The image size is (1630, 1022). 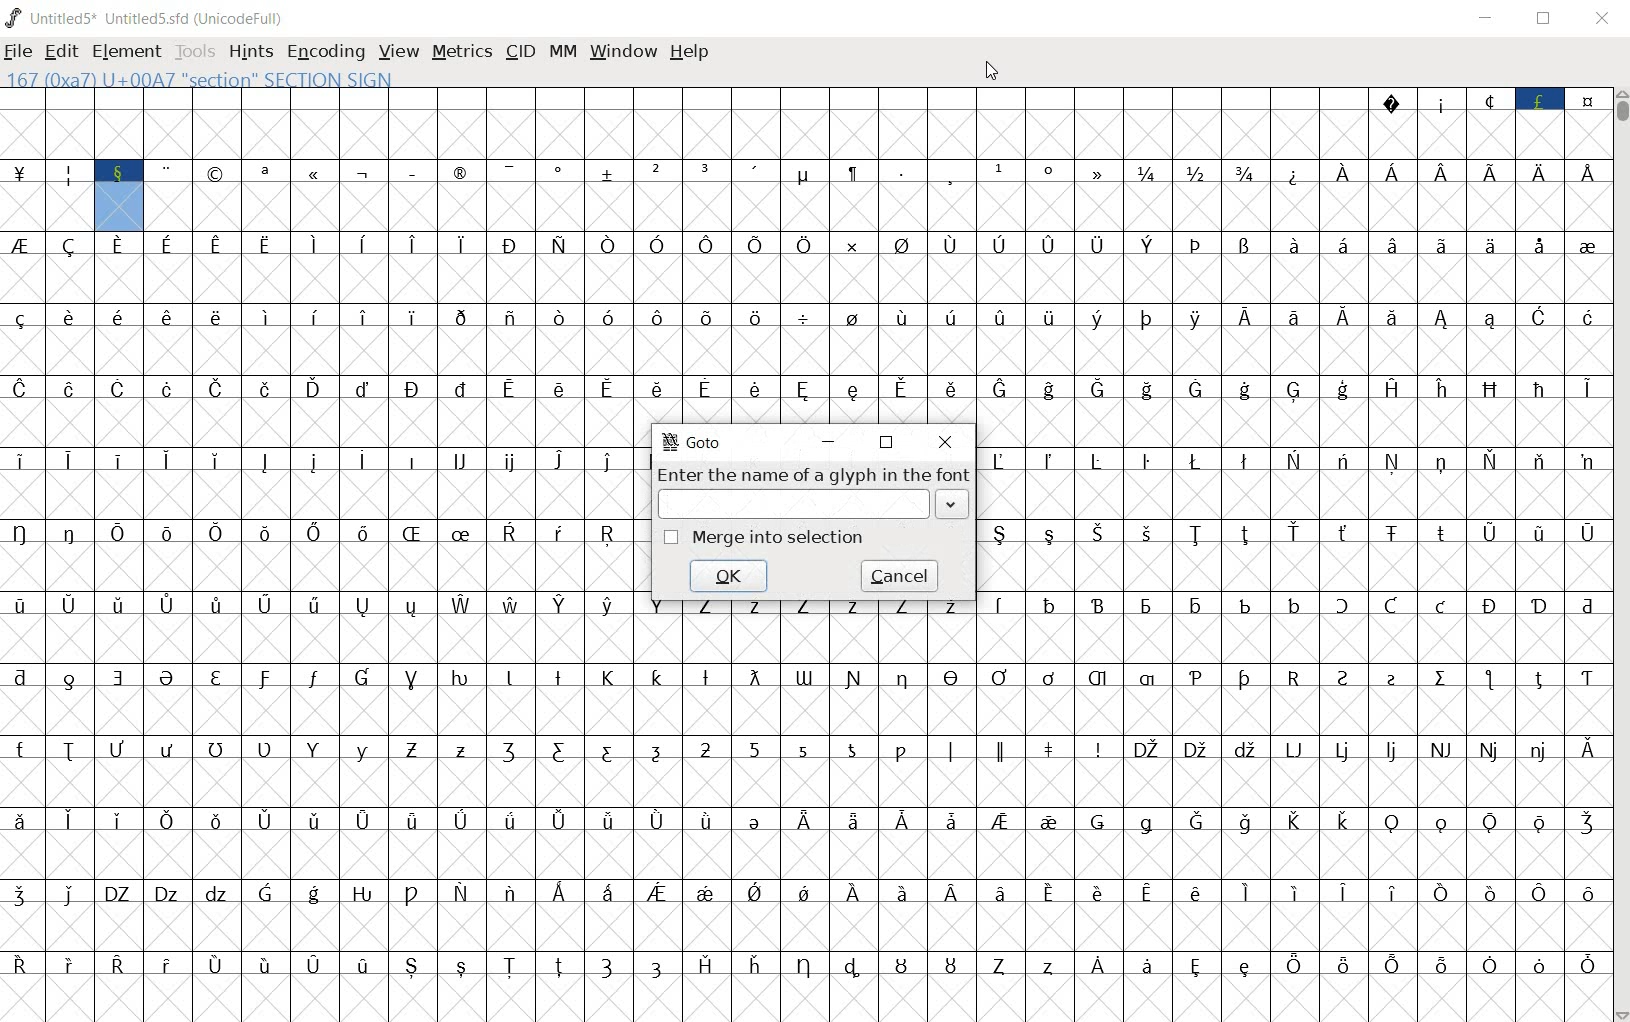 I want to click on close, so click(x=947, y=442).